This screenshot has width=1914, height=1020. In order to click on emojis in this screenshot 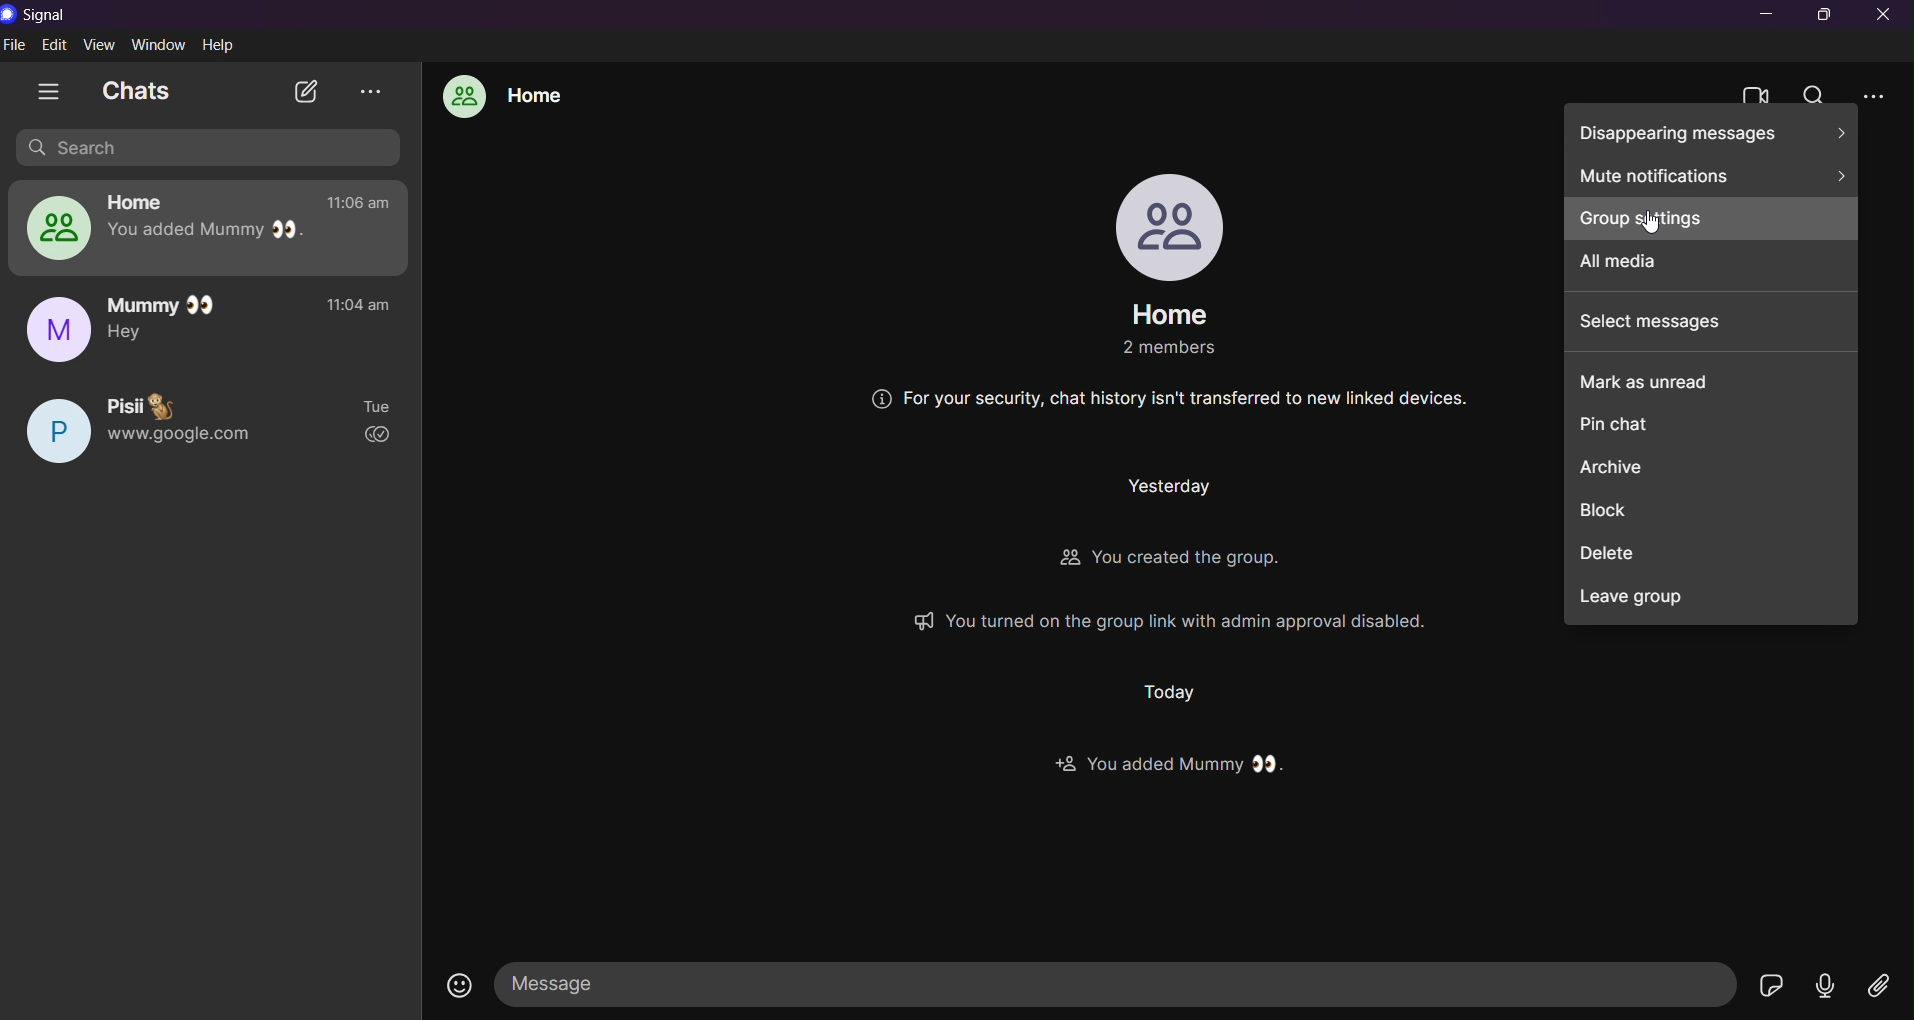, I will do `click(457, 987)`.